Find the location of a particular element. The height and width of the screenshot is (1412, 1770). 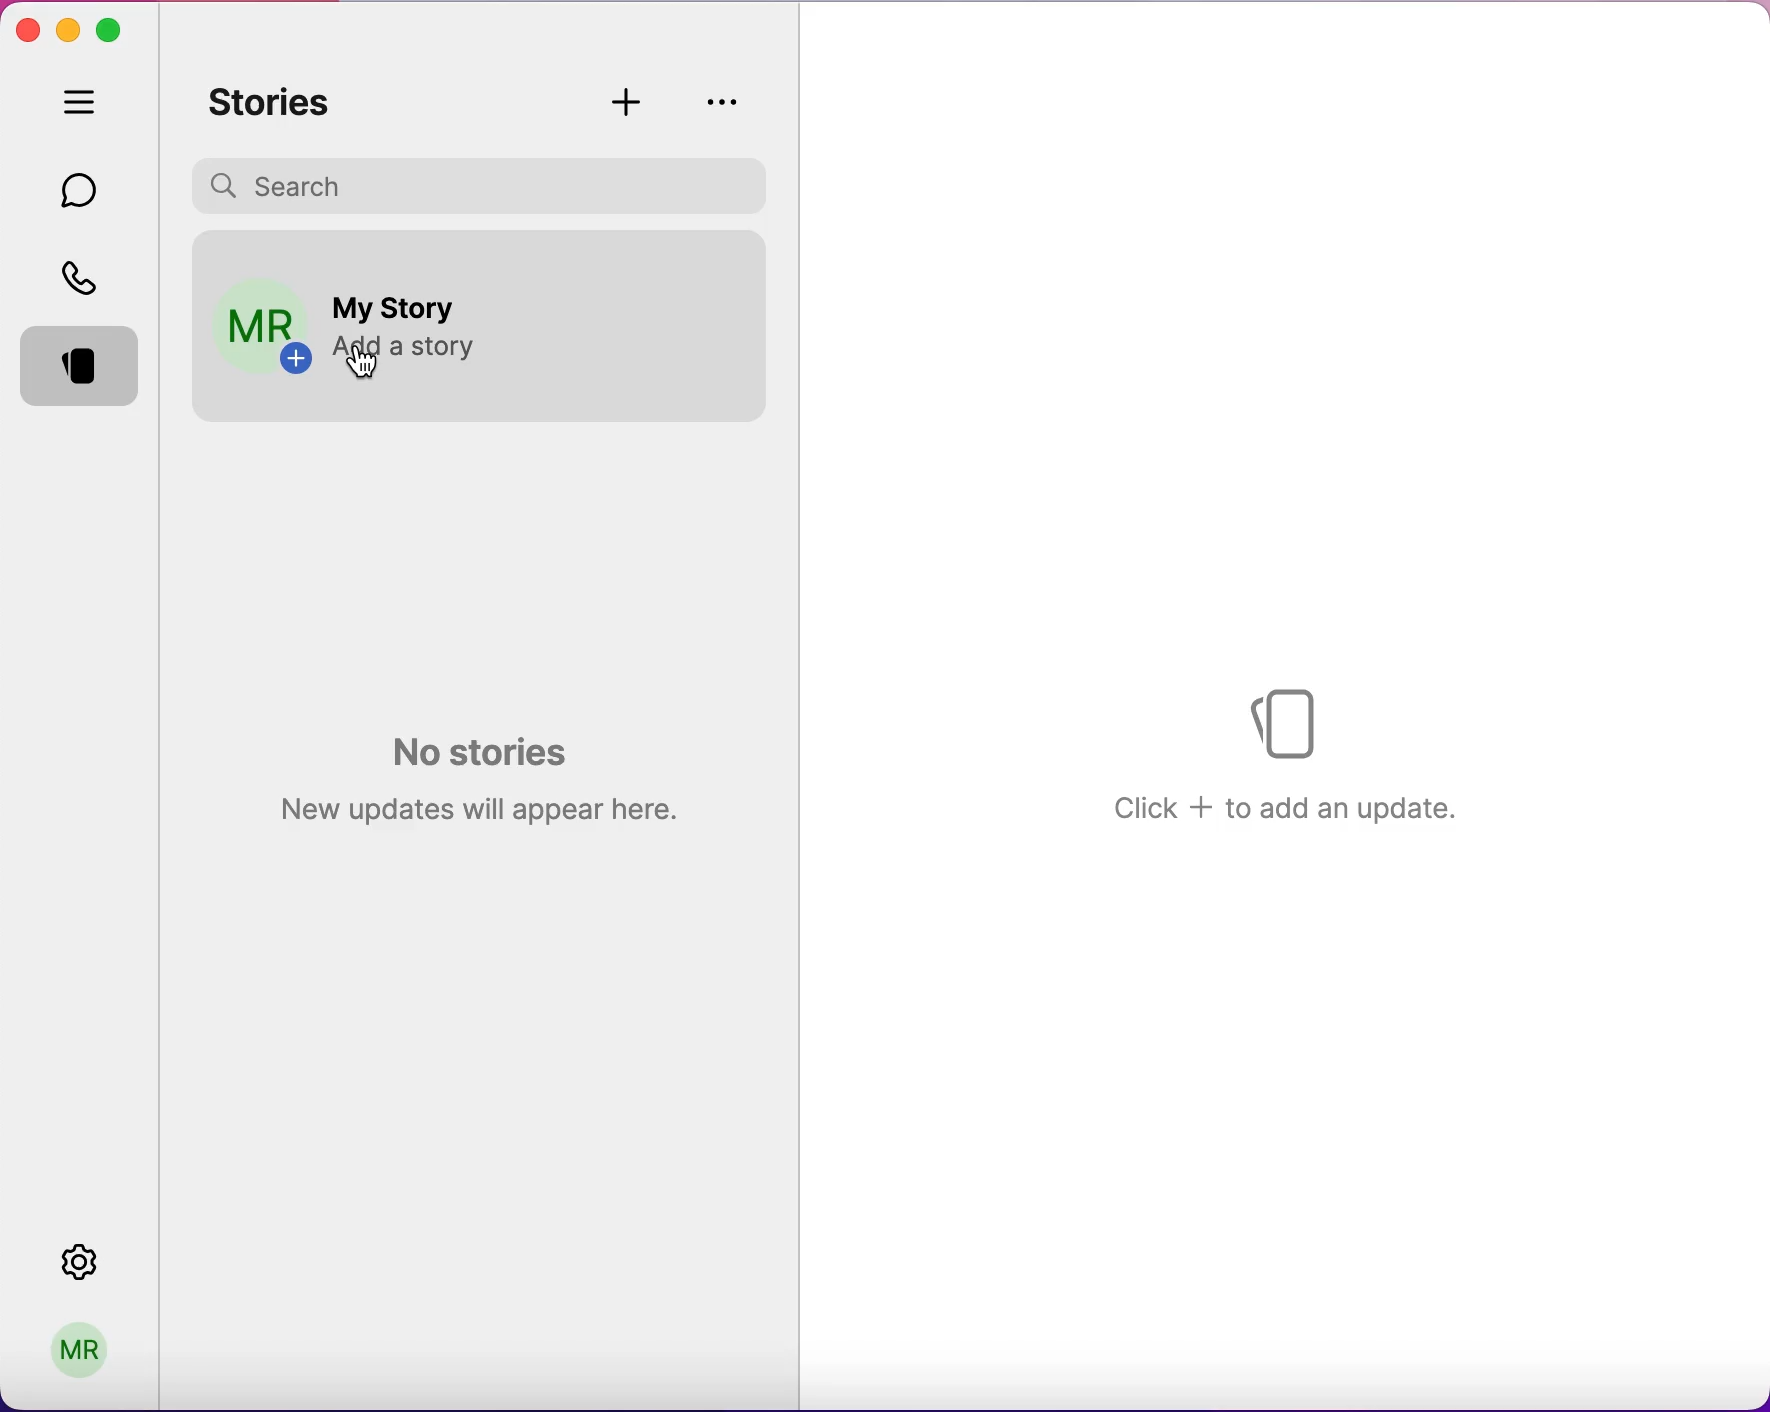

52m is located at coordinates (714, 265).